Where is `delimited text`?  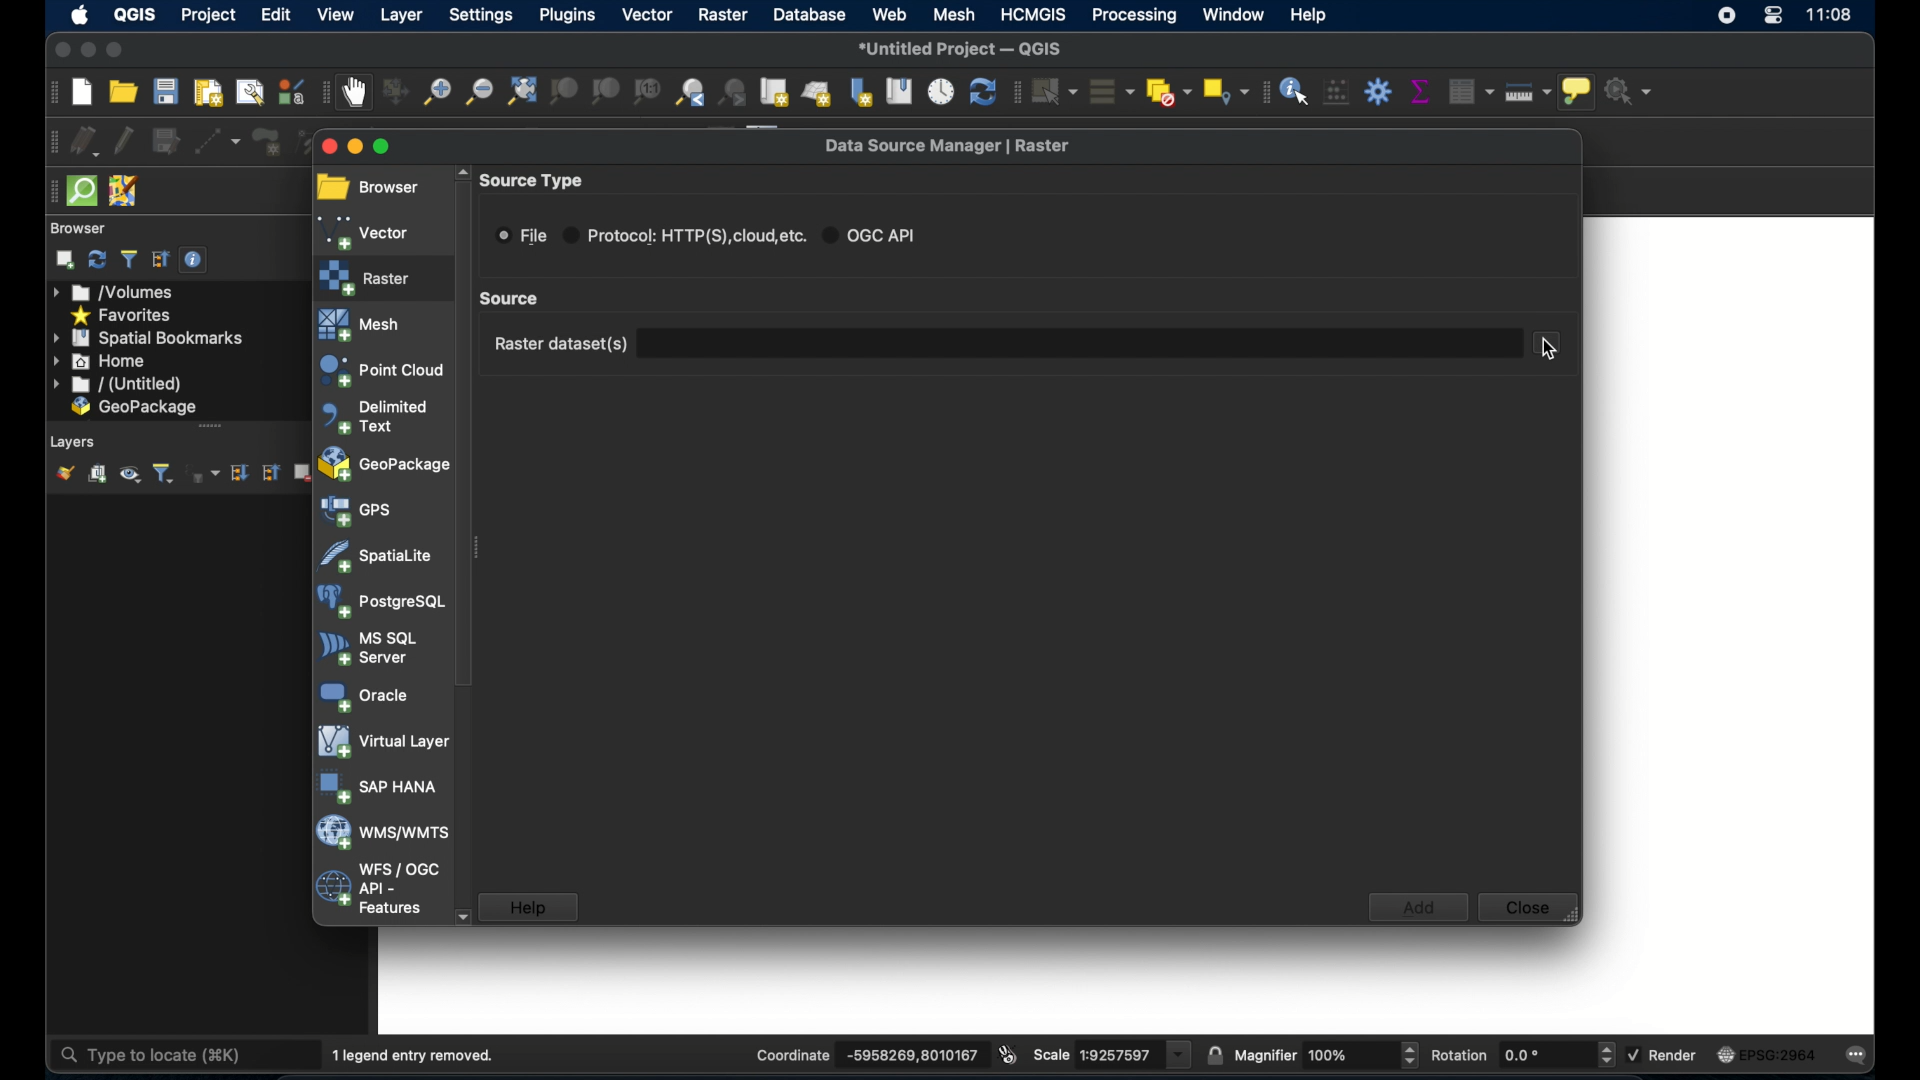 delimited text is located at coordinates (375, 418).